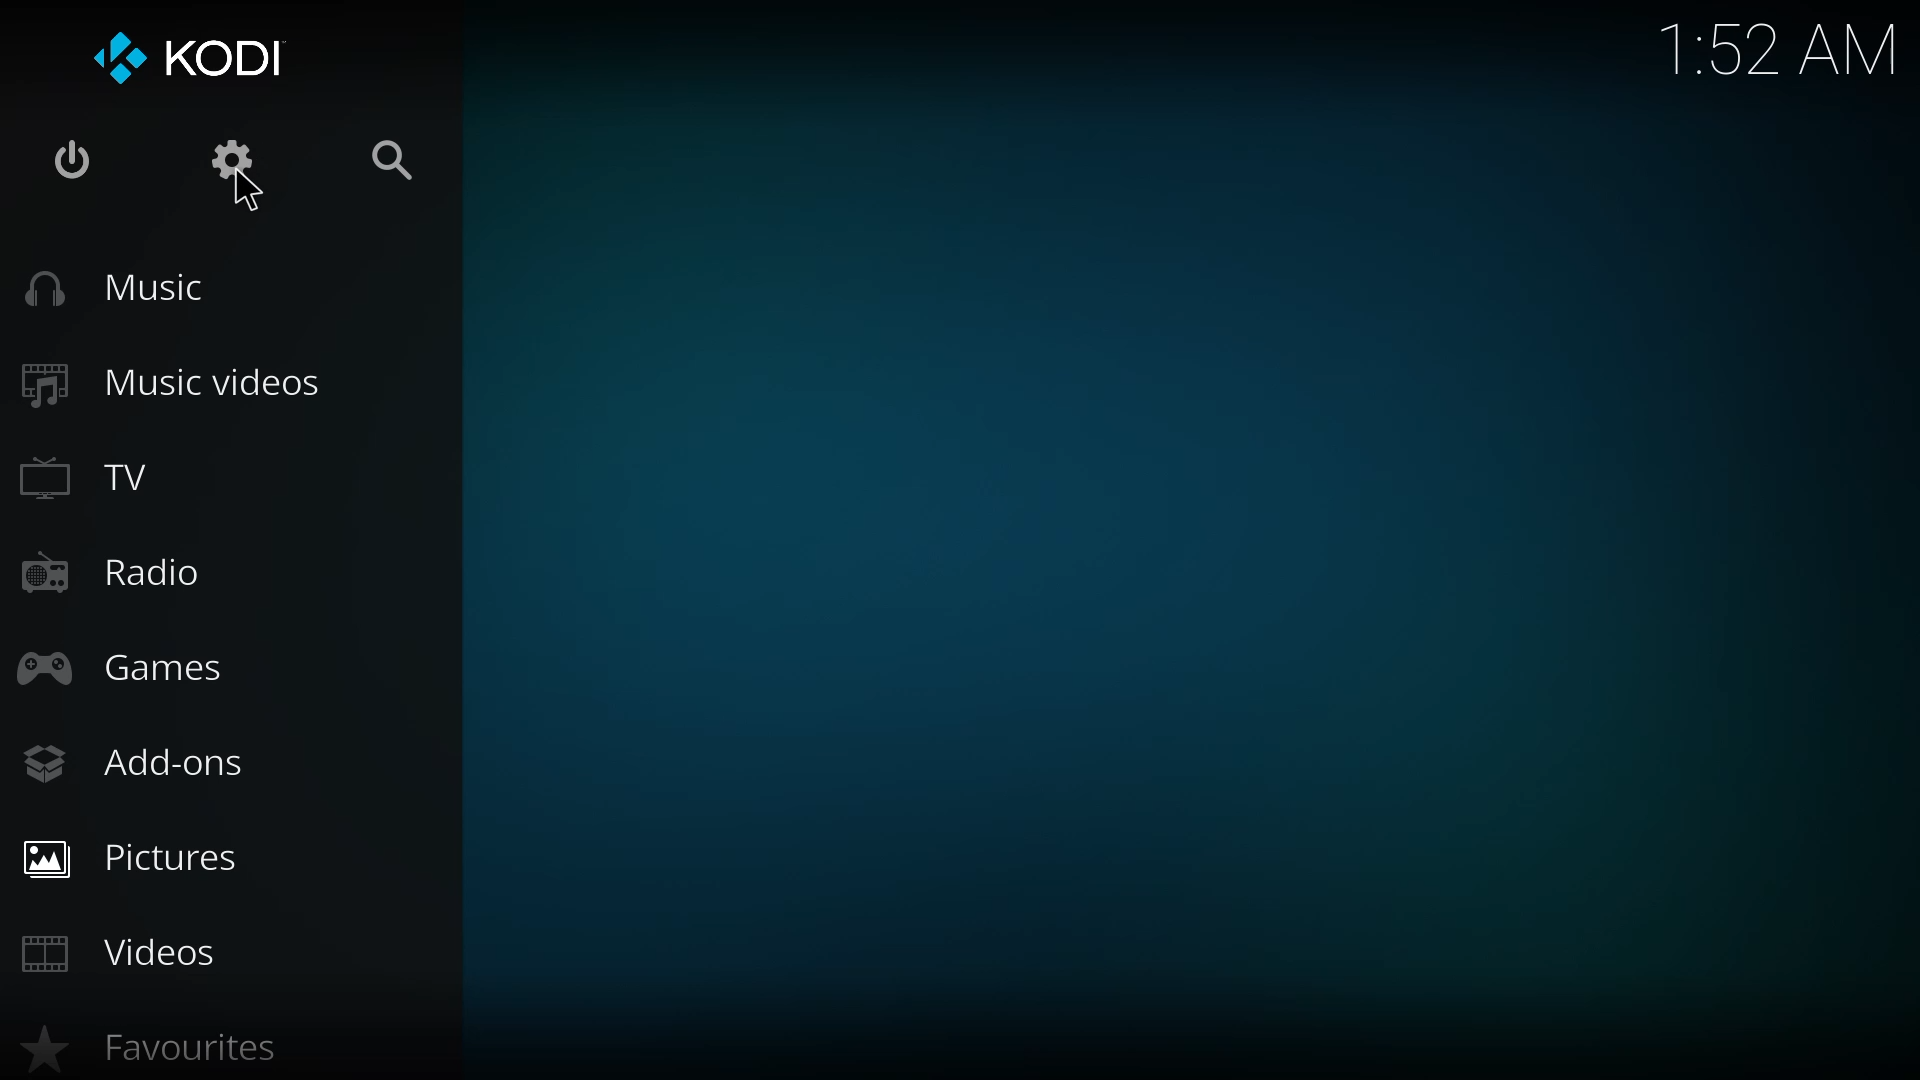 The image size is (1920, 1080). I want to click on tv, so click(115, 477).